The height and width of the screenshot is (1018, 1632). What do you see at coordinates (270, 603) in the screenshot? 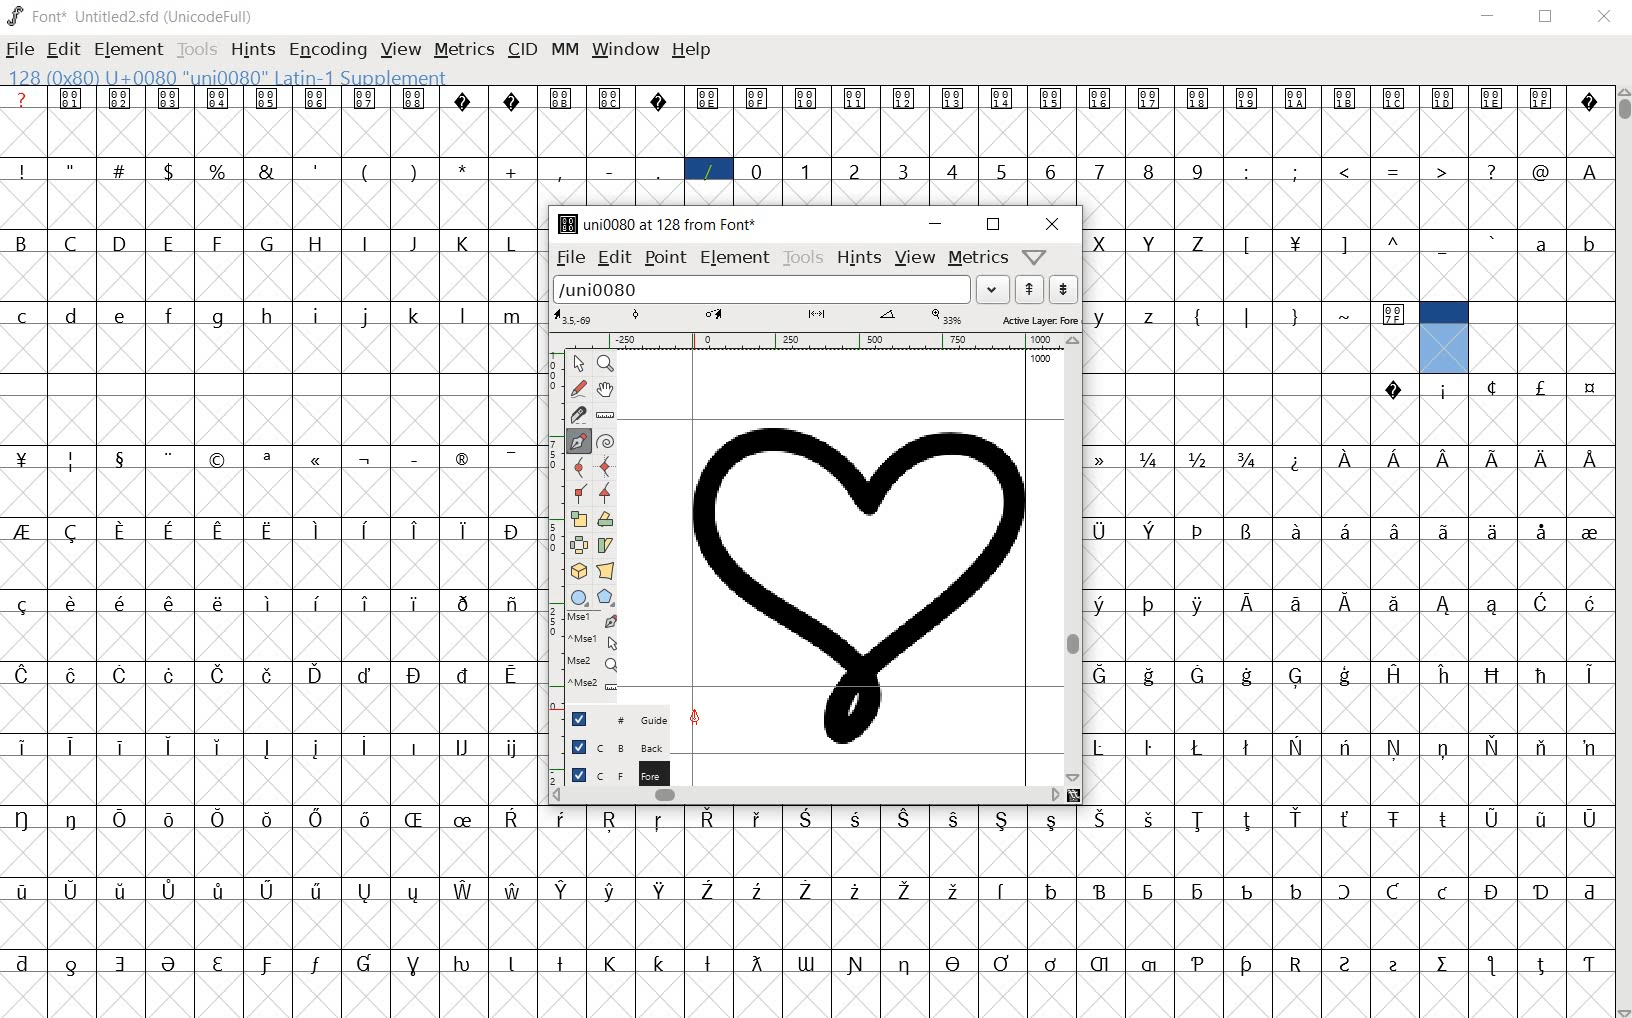
I see `glyph` at bounding box center [270, 603].